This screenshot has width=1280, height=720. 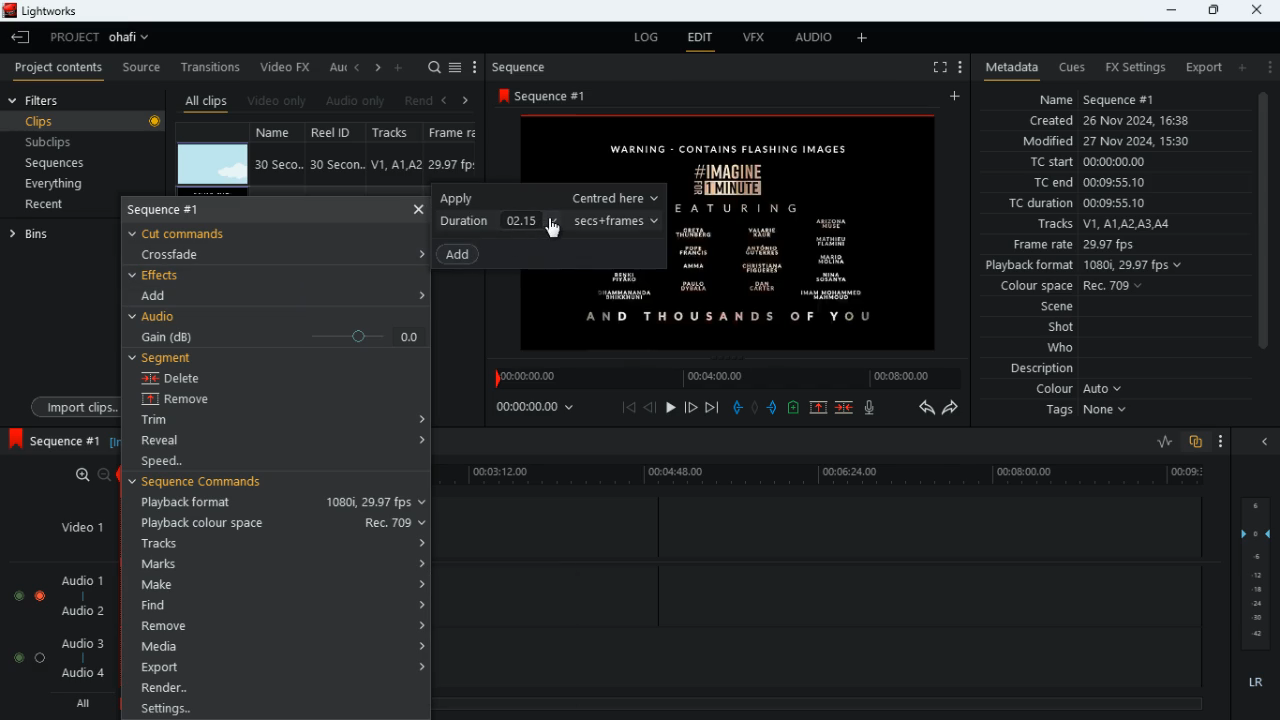 I want to click on audio 1, so click(x=78, y=581).